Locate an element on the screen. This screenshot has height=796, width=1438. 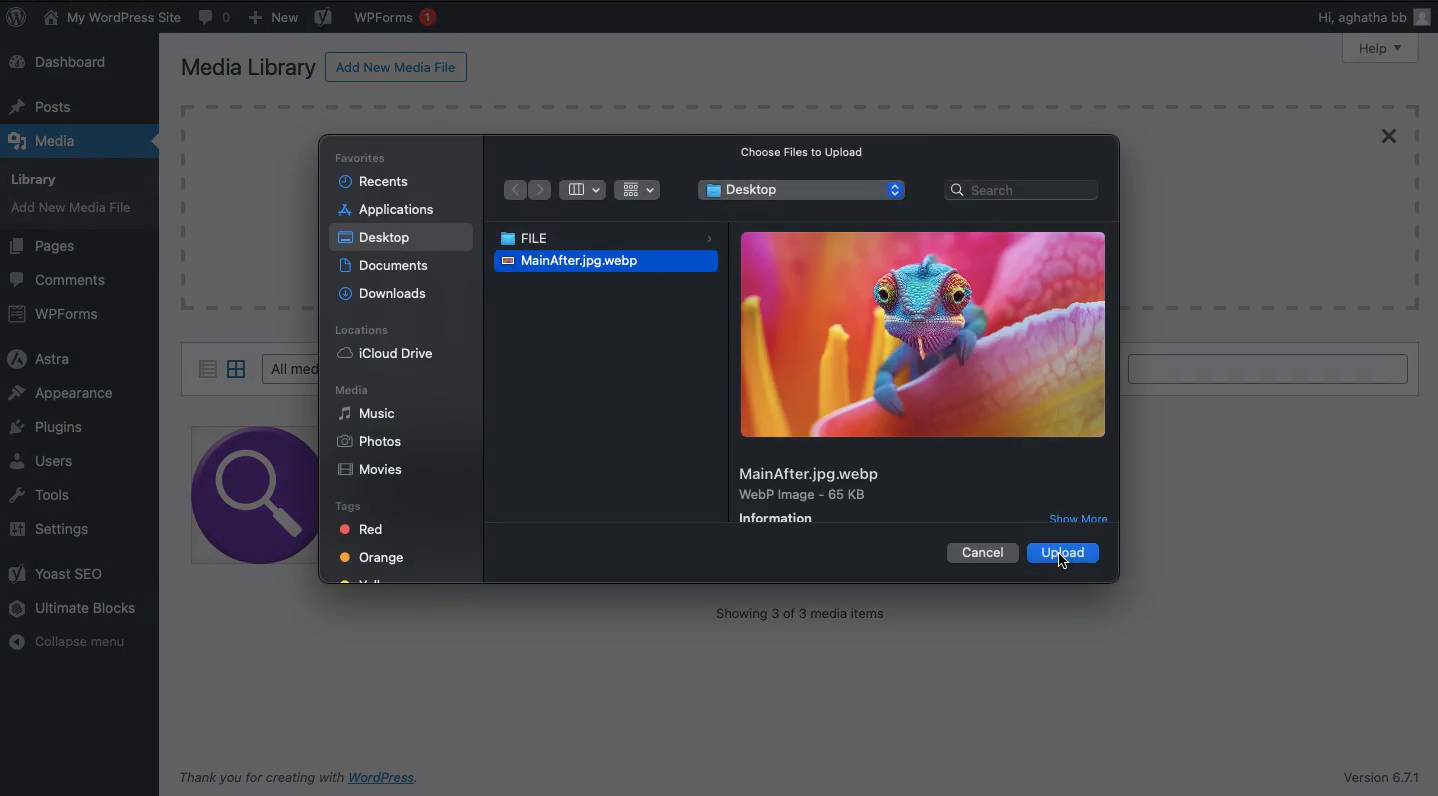
Comments is located at coordinates (216, 17).